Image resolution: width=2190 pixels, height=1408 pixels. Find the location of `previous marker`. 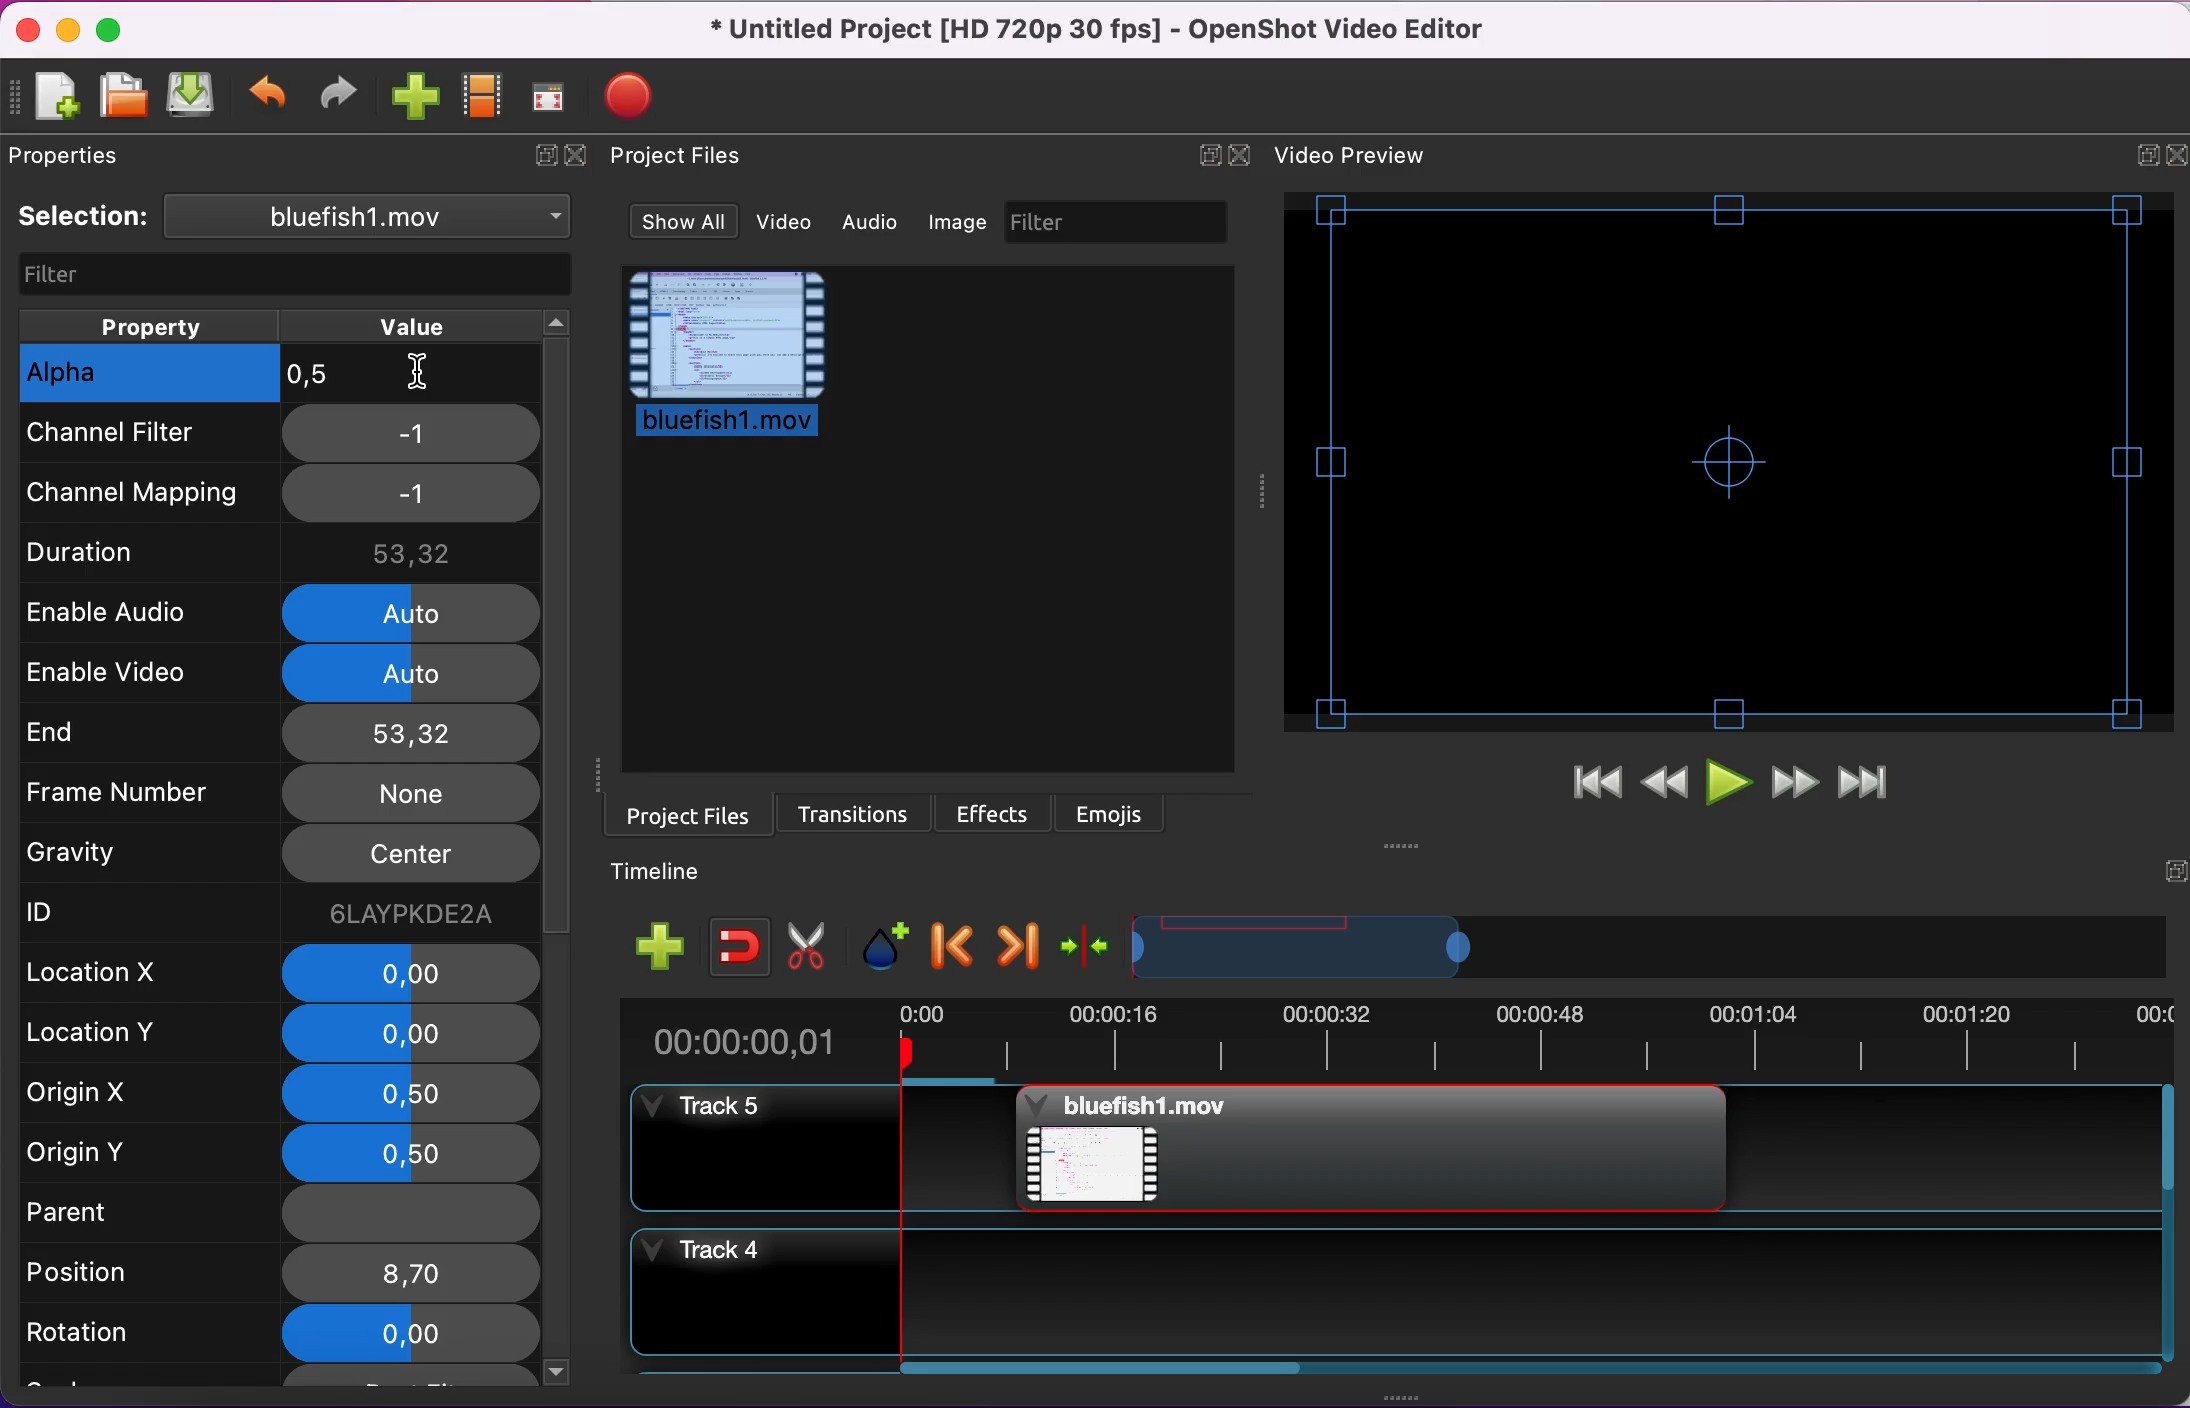

previous marker is located at coordinates (954, 947).